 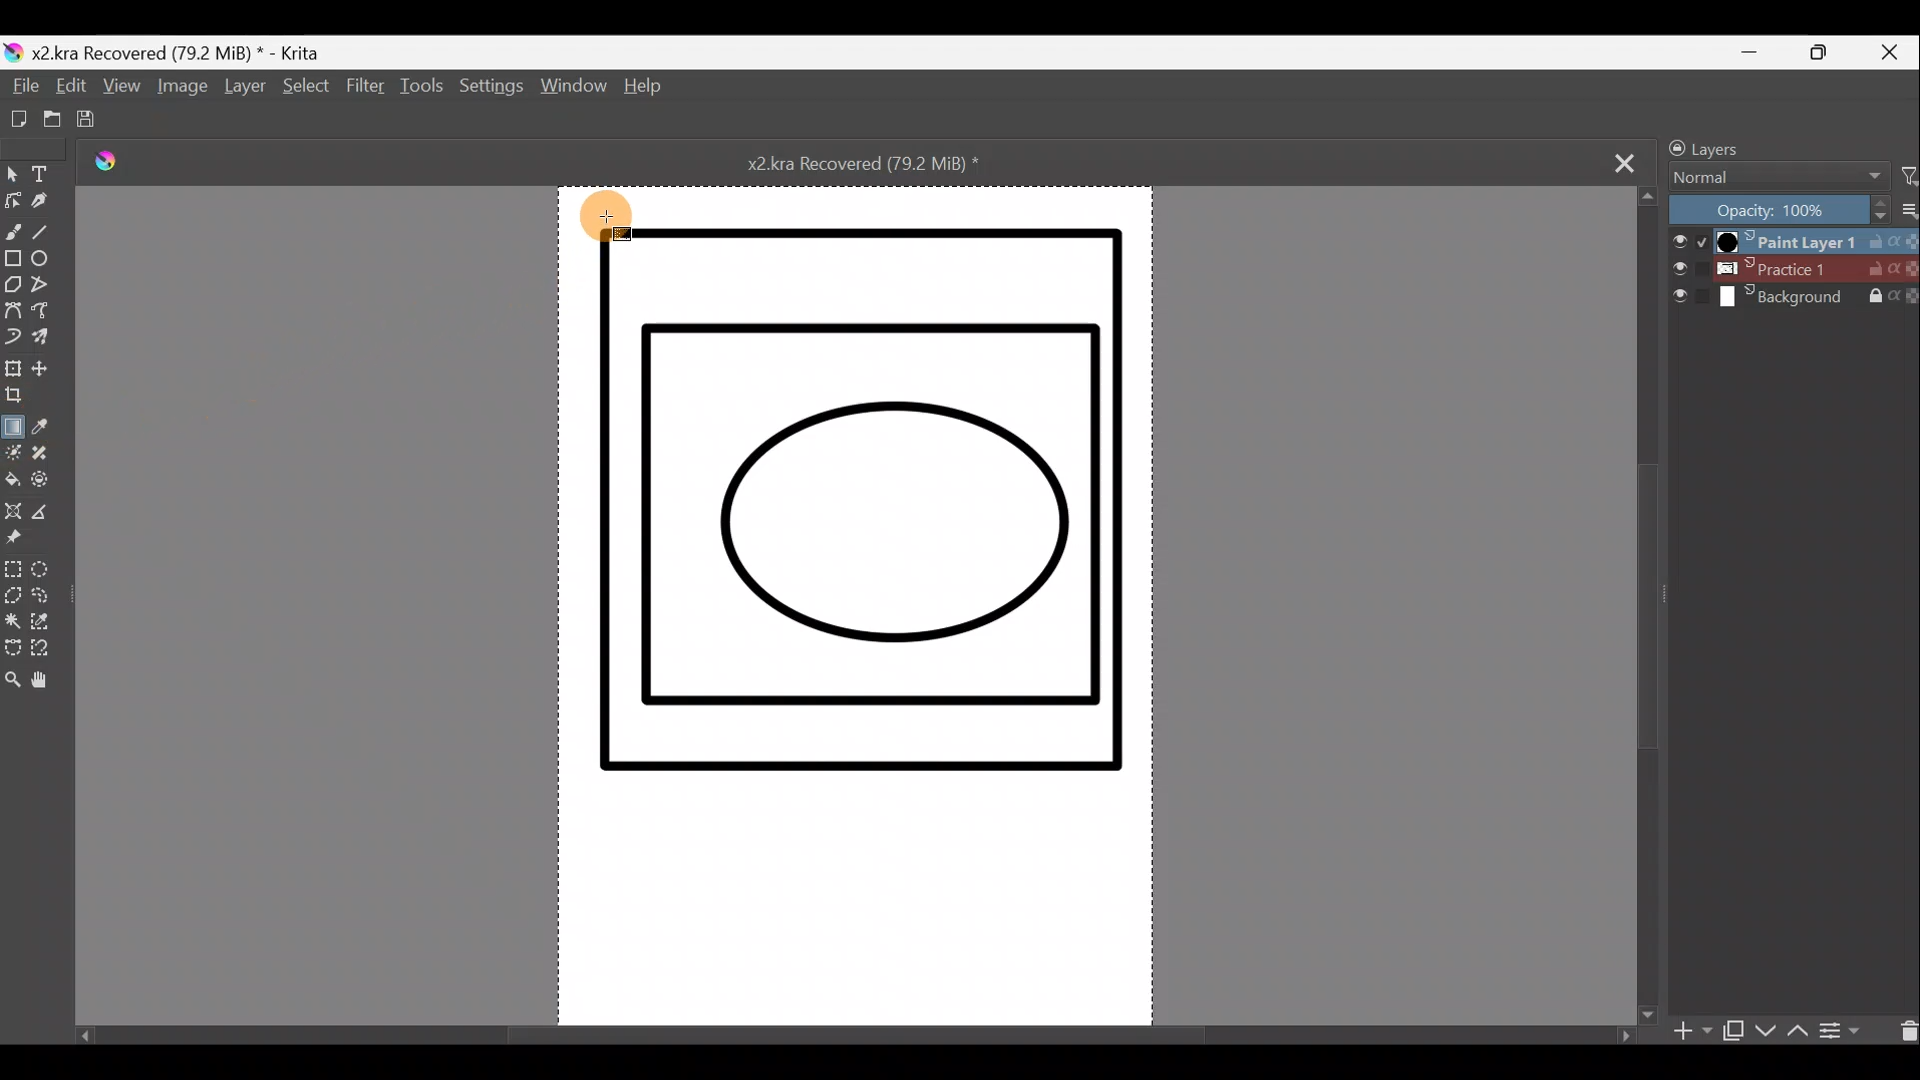 What do you see at coordinates (45, 427) in the screenshot?
I see `Sample a colour from the image/current layer` at bounding box center [45, 427].